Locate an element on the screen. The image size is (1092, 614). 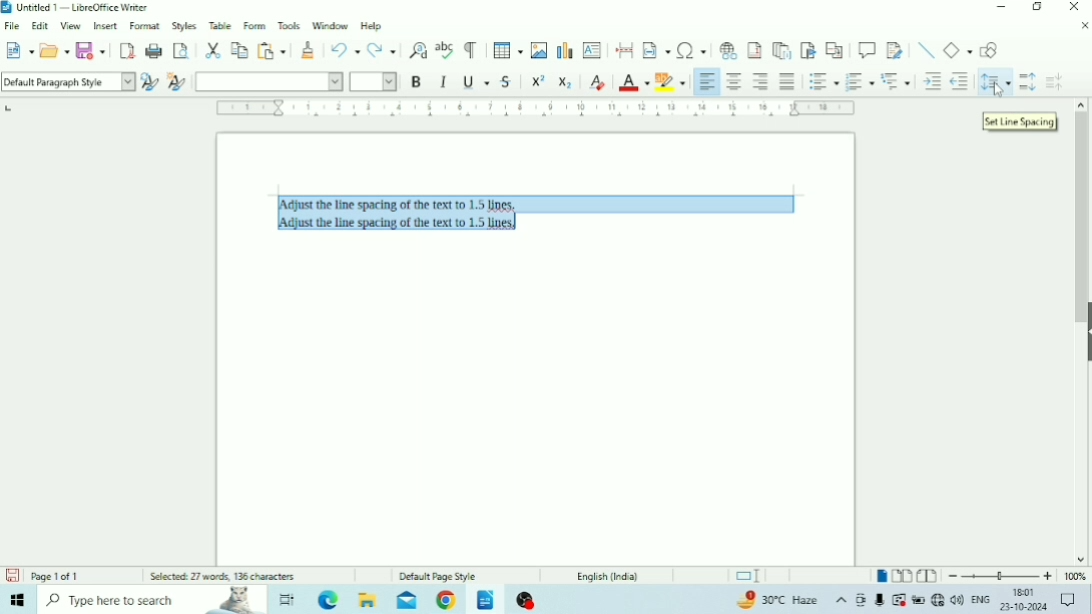
Save is located at coordinates (92, 51).